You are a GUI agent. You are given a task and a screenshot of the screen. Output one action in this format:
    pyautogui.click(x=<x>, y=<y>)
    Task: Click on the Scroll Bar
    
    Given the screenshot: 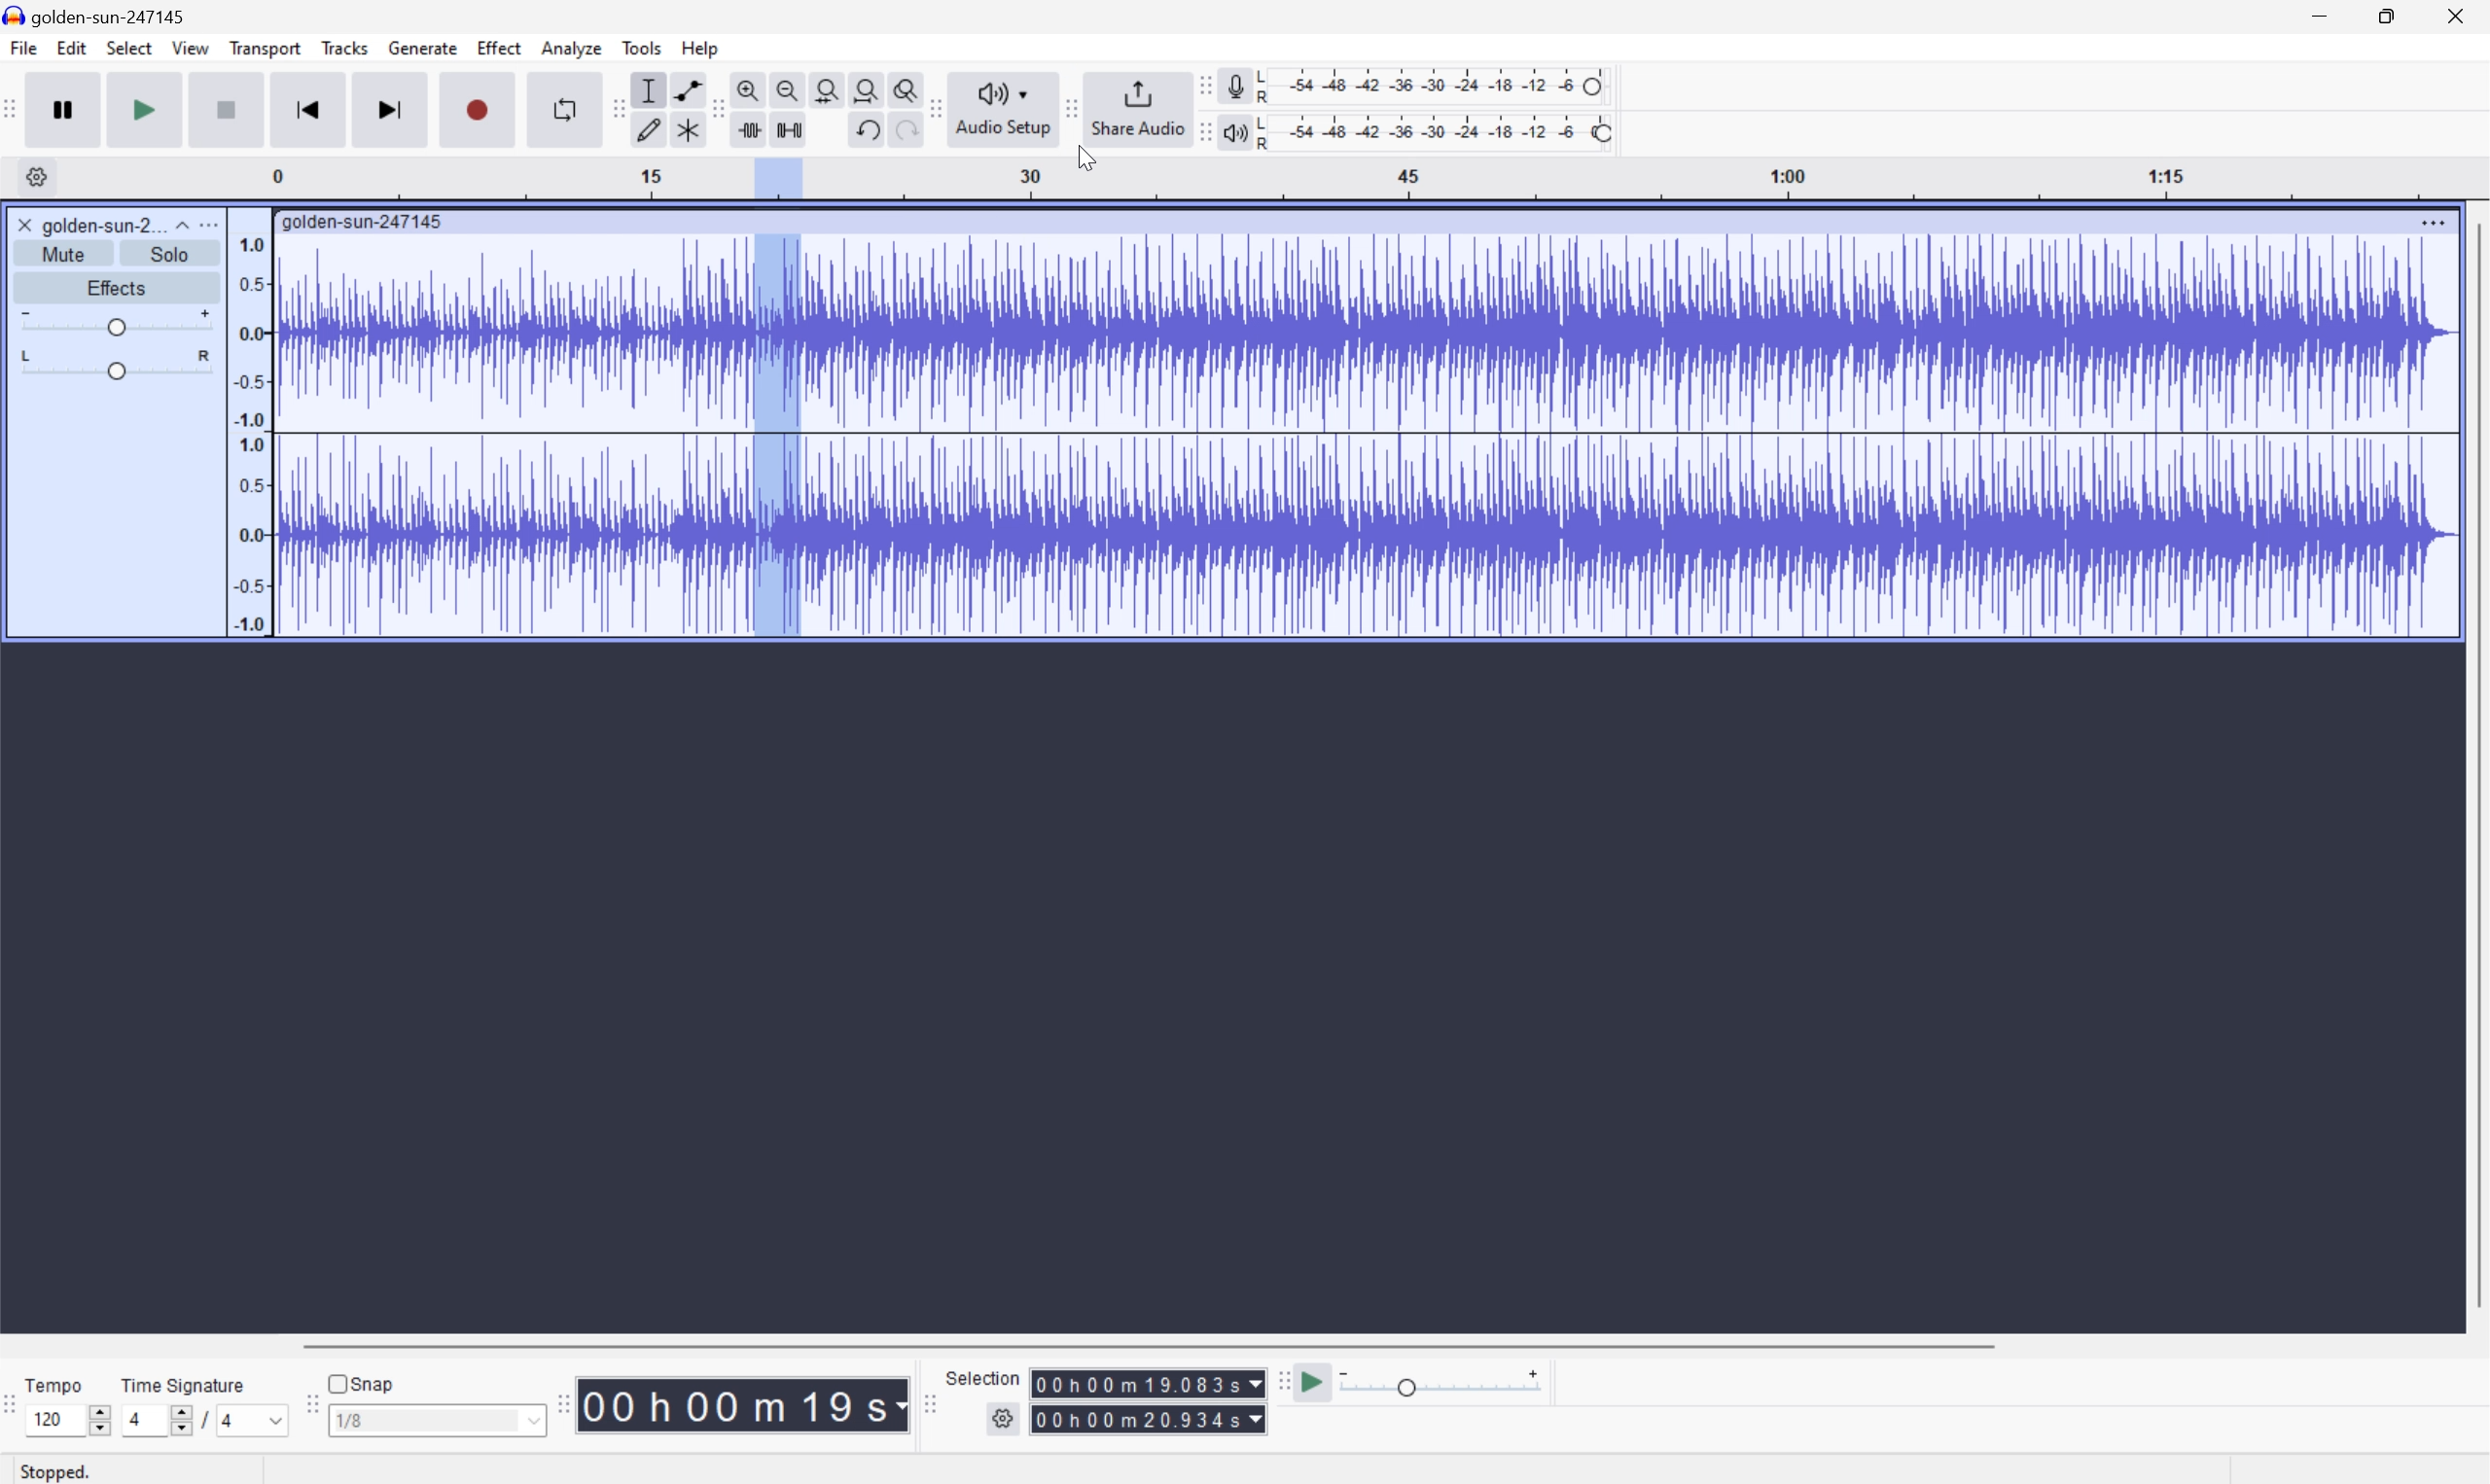 What is the action you would take?
    pyautogui.click(x=2474, y=767)
    